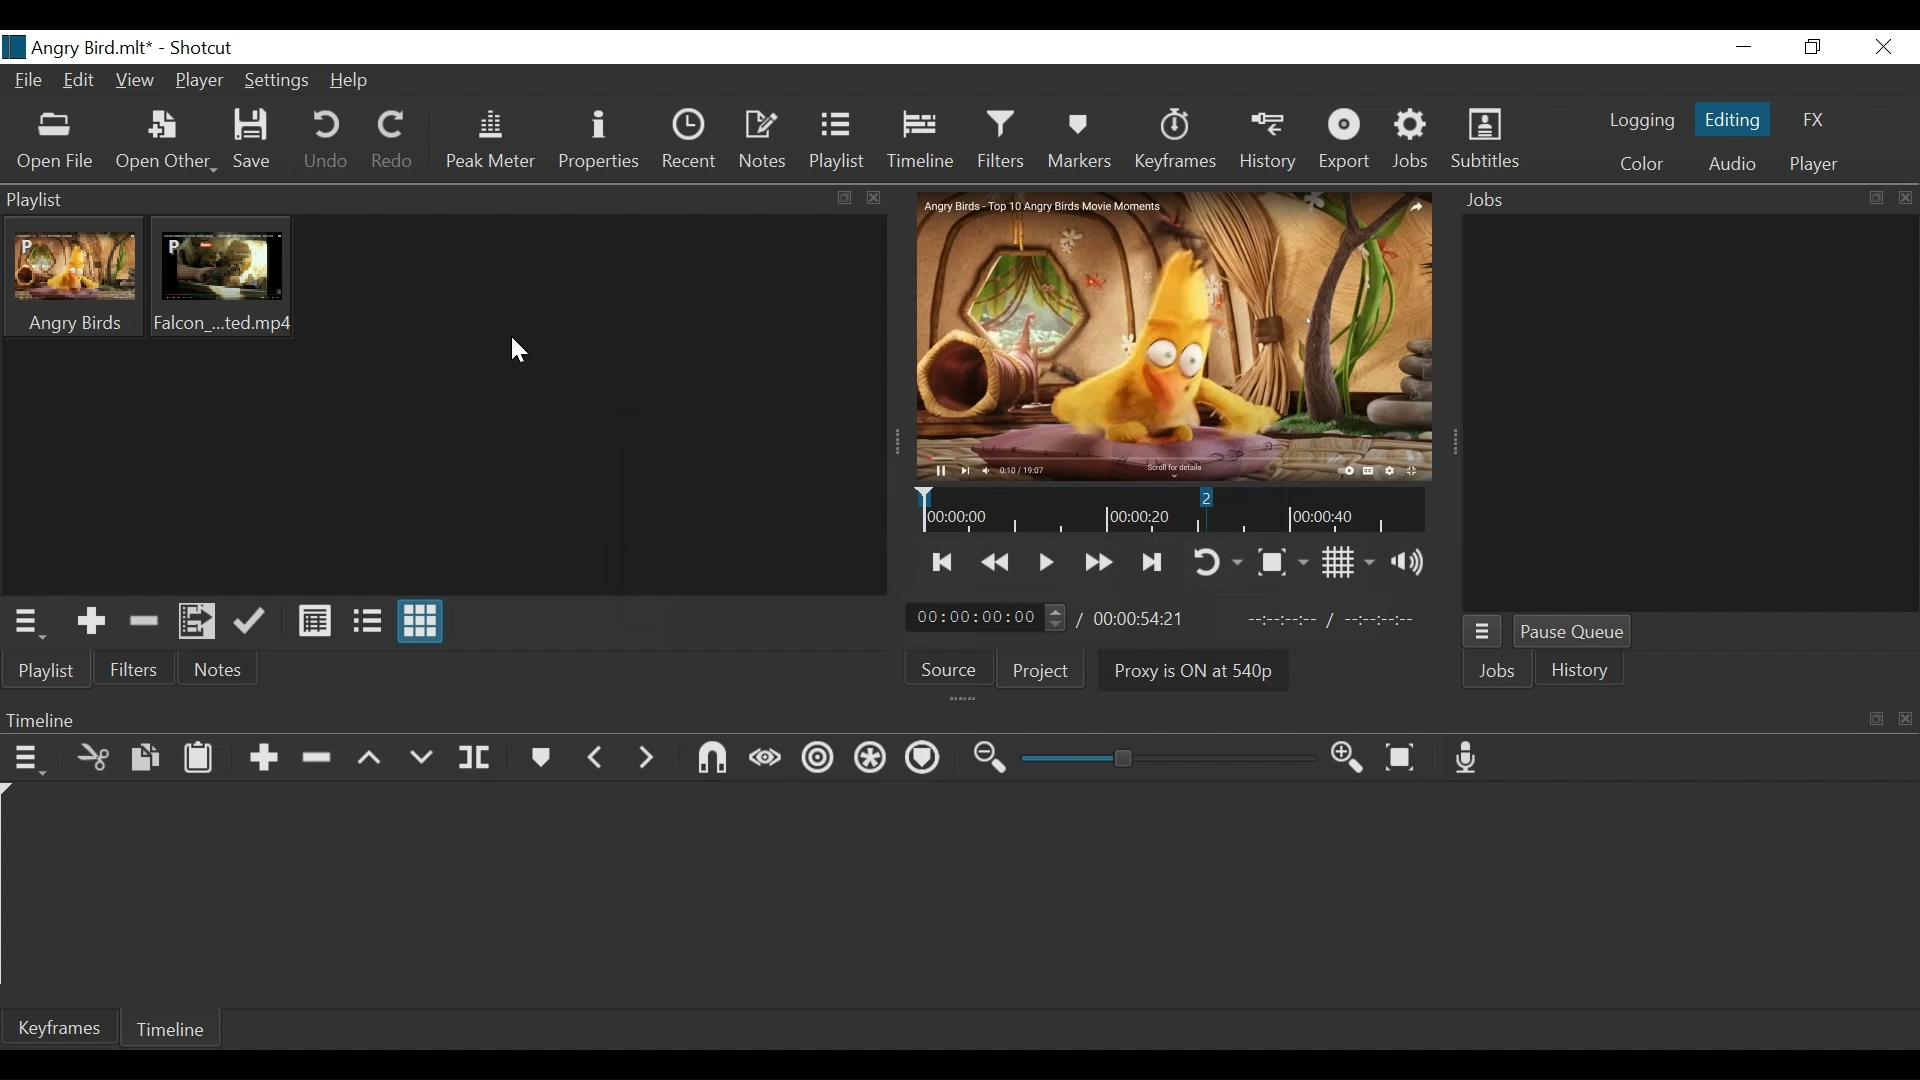  Describe the element at coordinates (277, 83) in the screenshot. I see `Settings` at that location.